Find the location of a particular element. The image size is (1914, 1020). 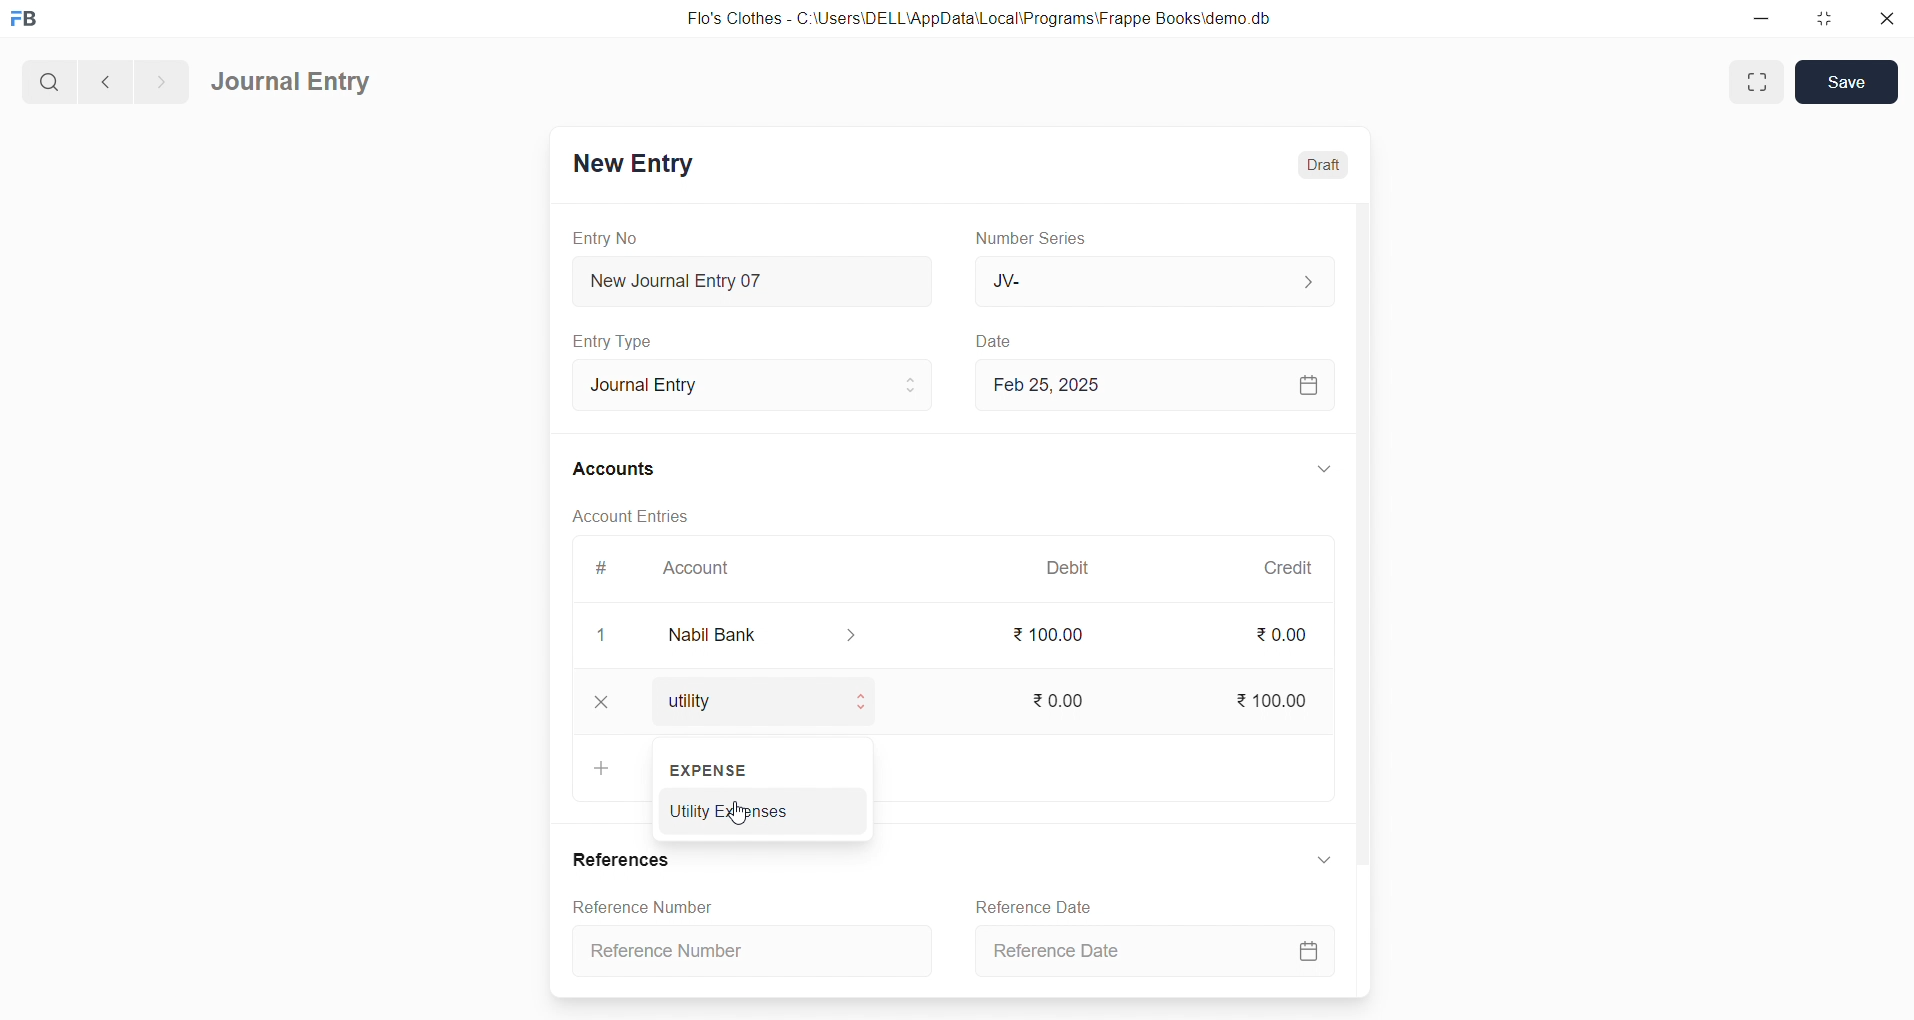

Utility Expenses is located at coordinates (766, 809).